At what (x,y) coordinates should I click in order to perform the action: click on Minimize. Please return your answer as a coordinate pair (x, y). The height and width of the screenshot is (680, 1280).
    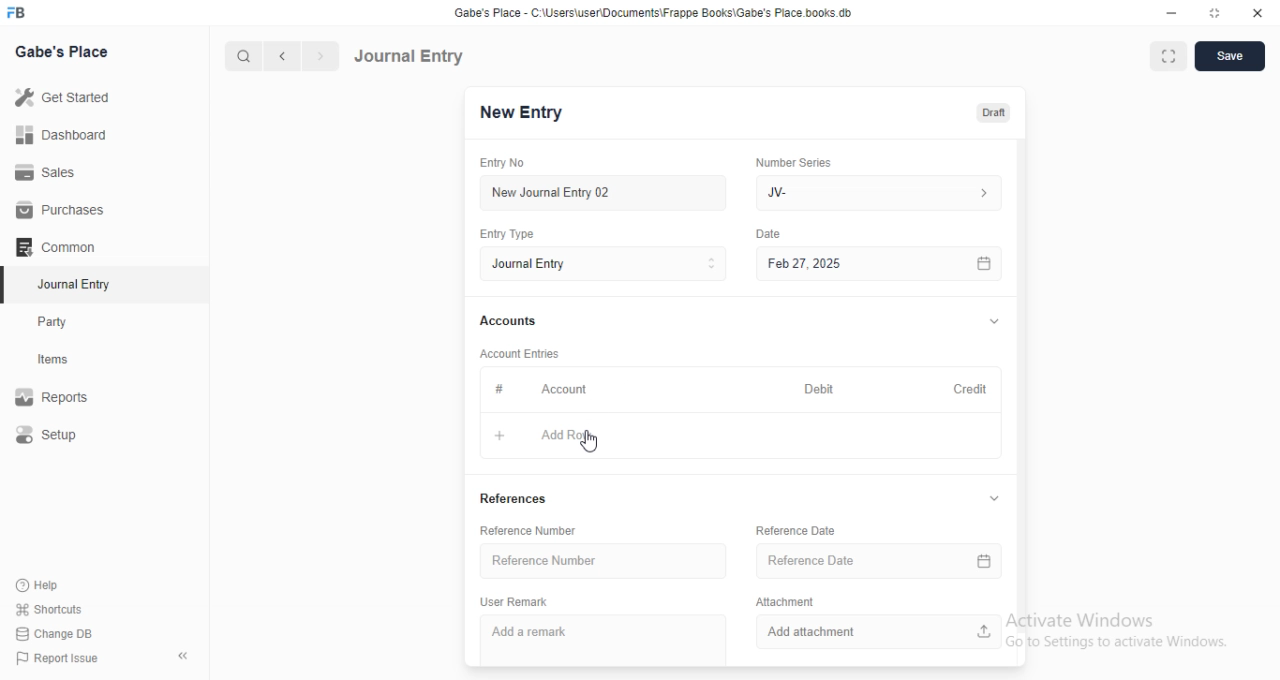
    Looking at the image, I should click on (1172, 13).